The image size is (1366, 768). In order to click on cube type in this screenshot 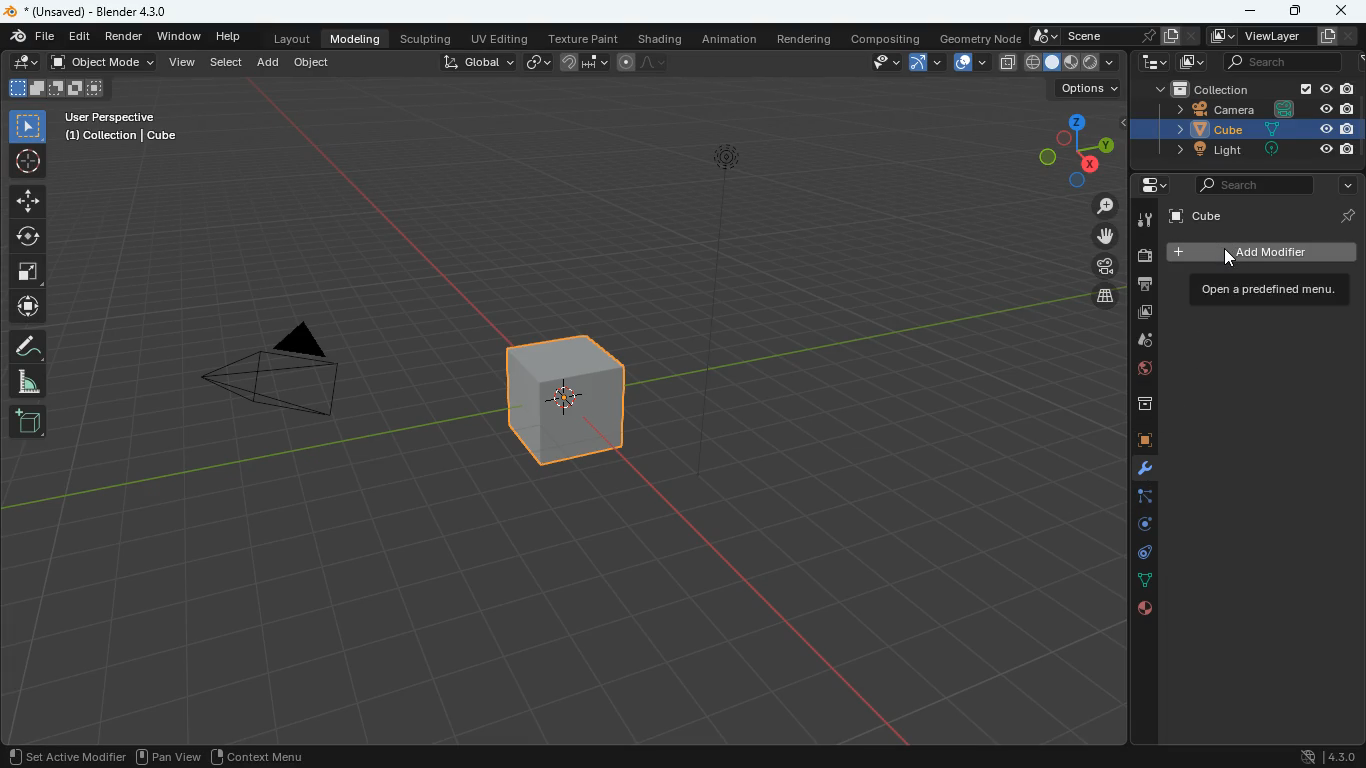, I will do `click(1073, 63)`.